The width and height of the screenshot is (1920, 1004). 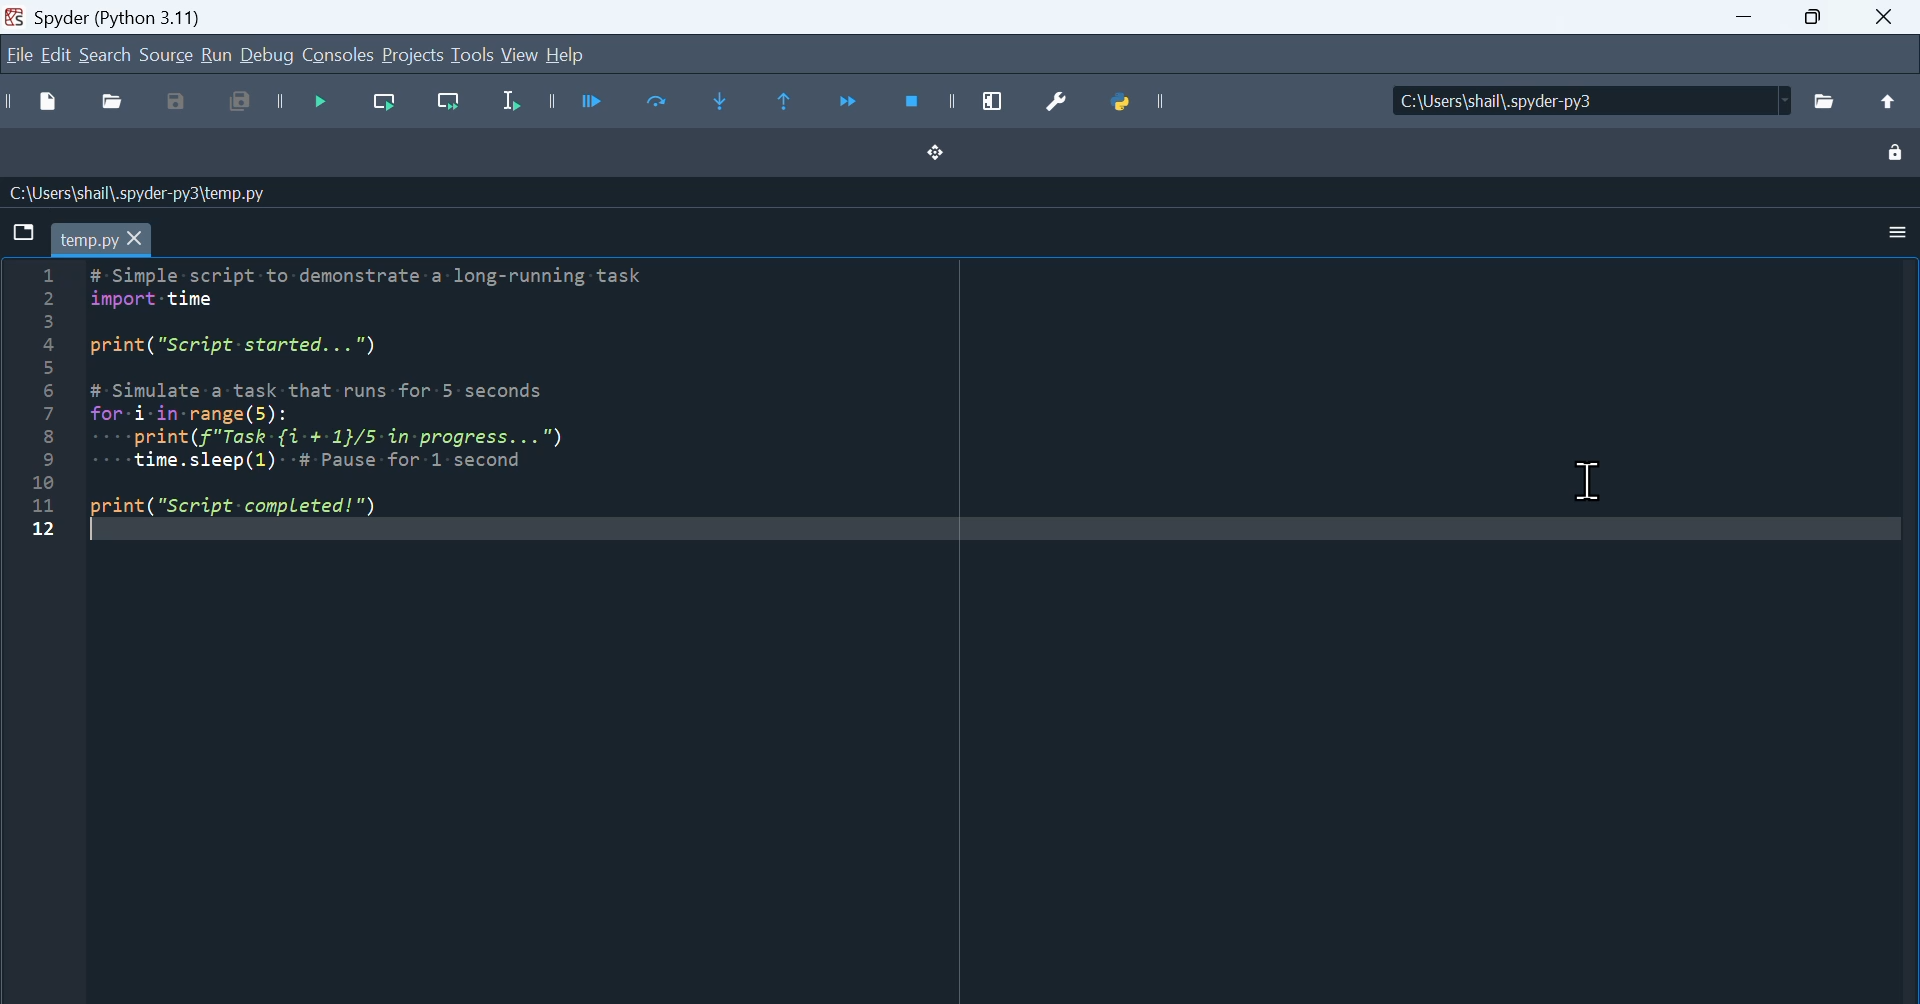 I want to click on Run files, so click(x=594, y=105).